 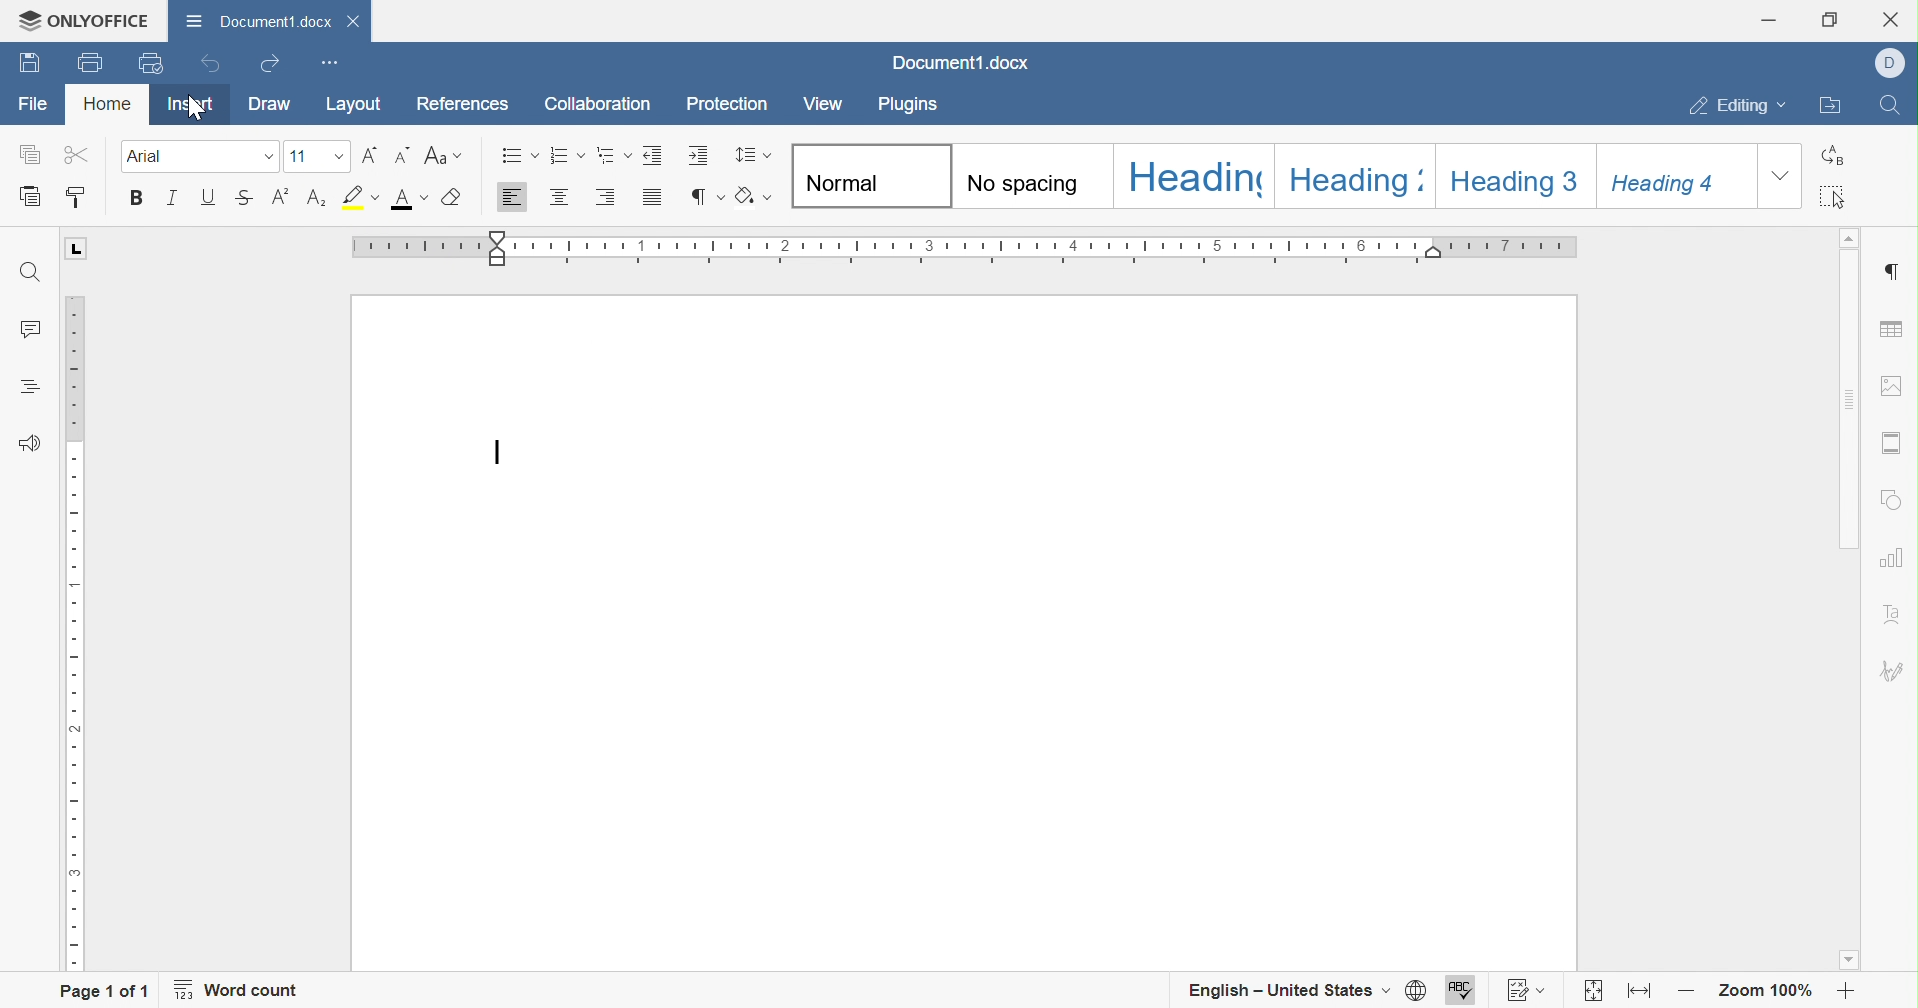 What do you see at coordinates (1196, 179) in the screenshot?
I see `Heading` at bounding box center [1196, 179].